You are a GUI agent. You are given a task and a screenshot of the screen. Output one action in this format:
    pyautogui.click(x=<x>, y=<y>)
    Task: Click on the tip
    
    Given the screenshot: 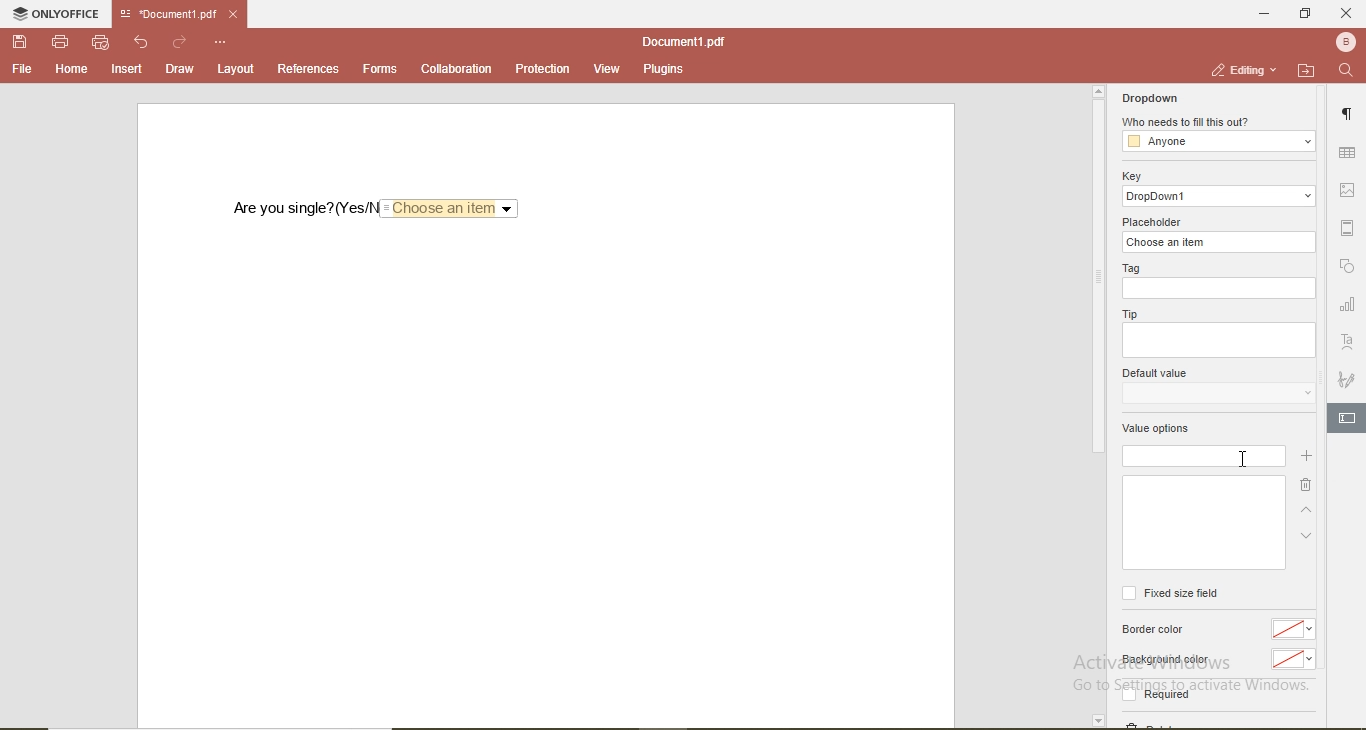 What is the action you would take?
    pyautogui.click(x=1129, y=313)
    